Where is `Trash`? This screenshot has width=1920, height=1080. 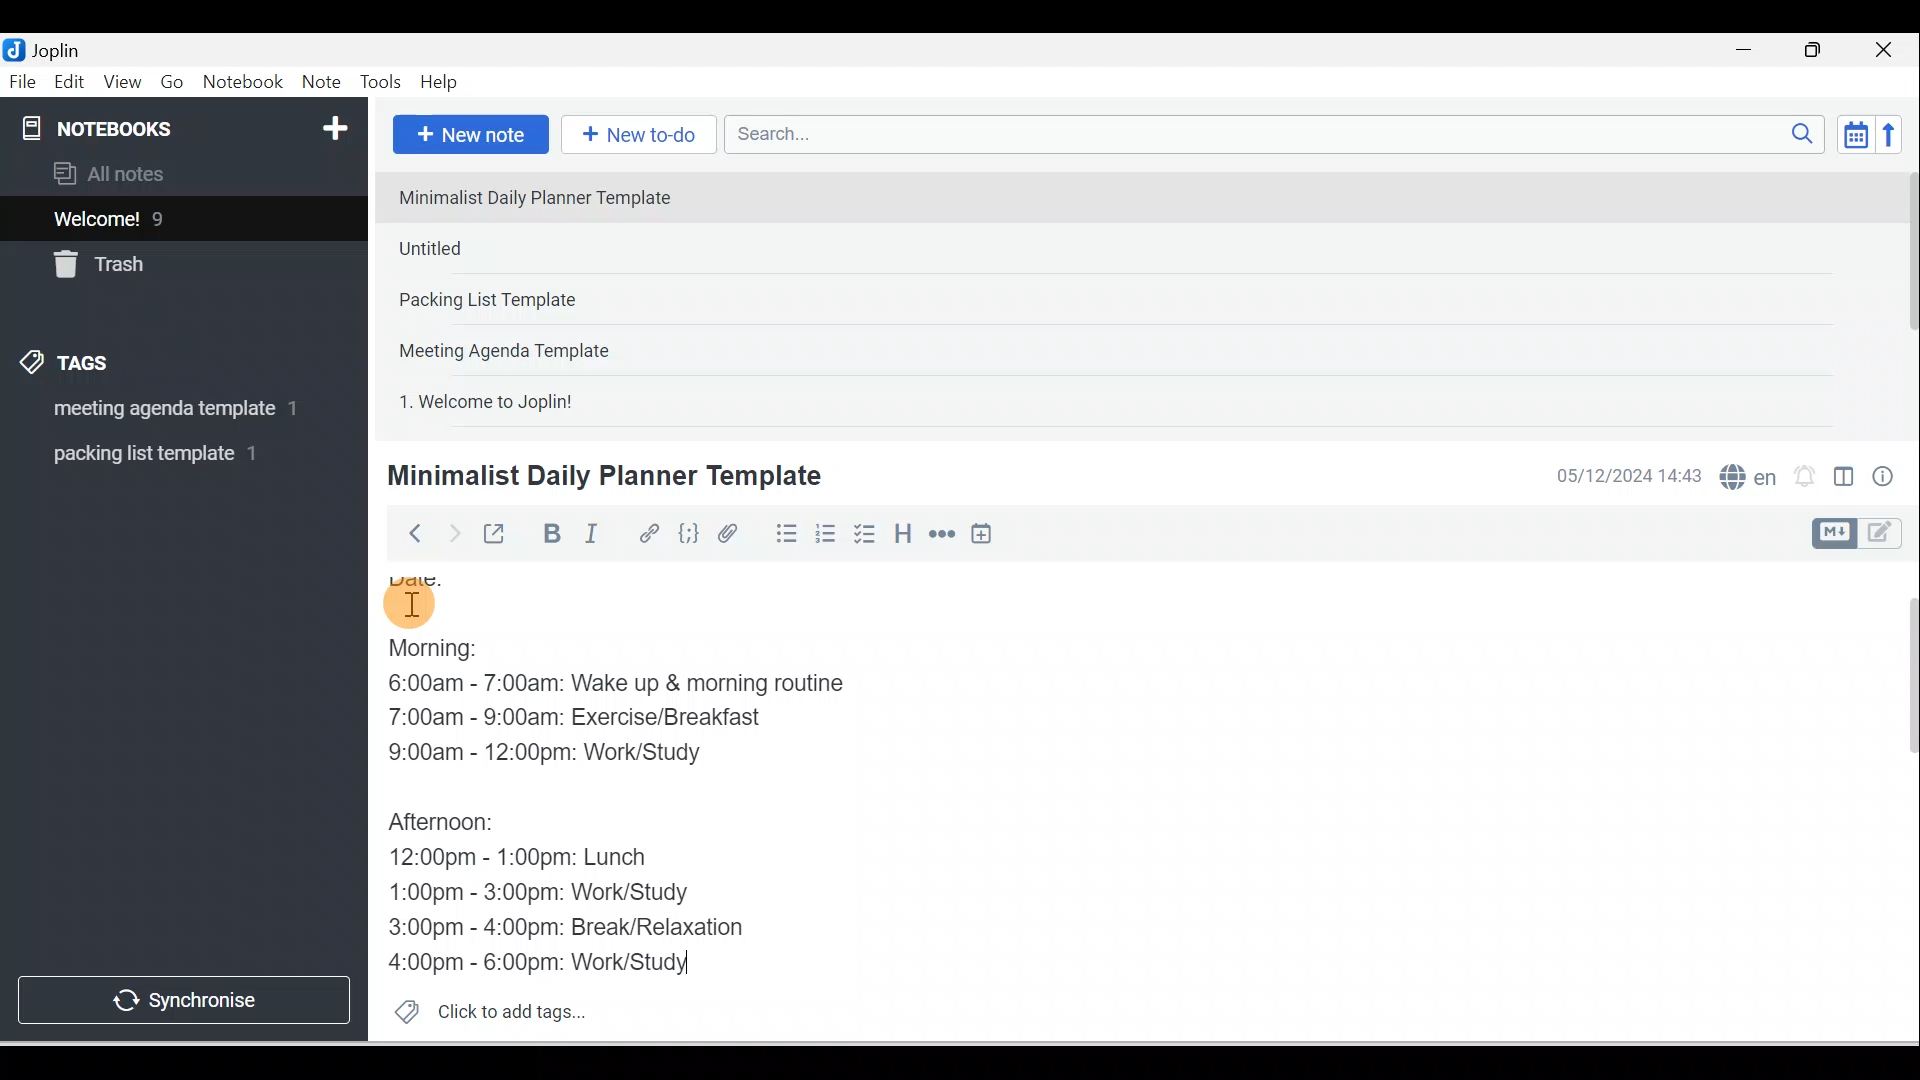 Trash is located at coordinates (147, 259).